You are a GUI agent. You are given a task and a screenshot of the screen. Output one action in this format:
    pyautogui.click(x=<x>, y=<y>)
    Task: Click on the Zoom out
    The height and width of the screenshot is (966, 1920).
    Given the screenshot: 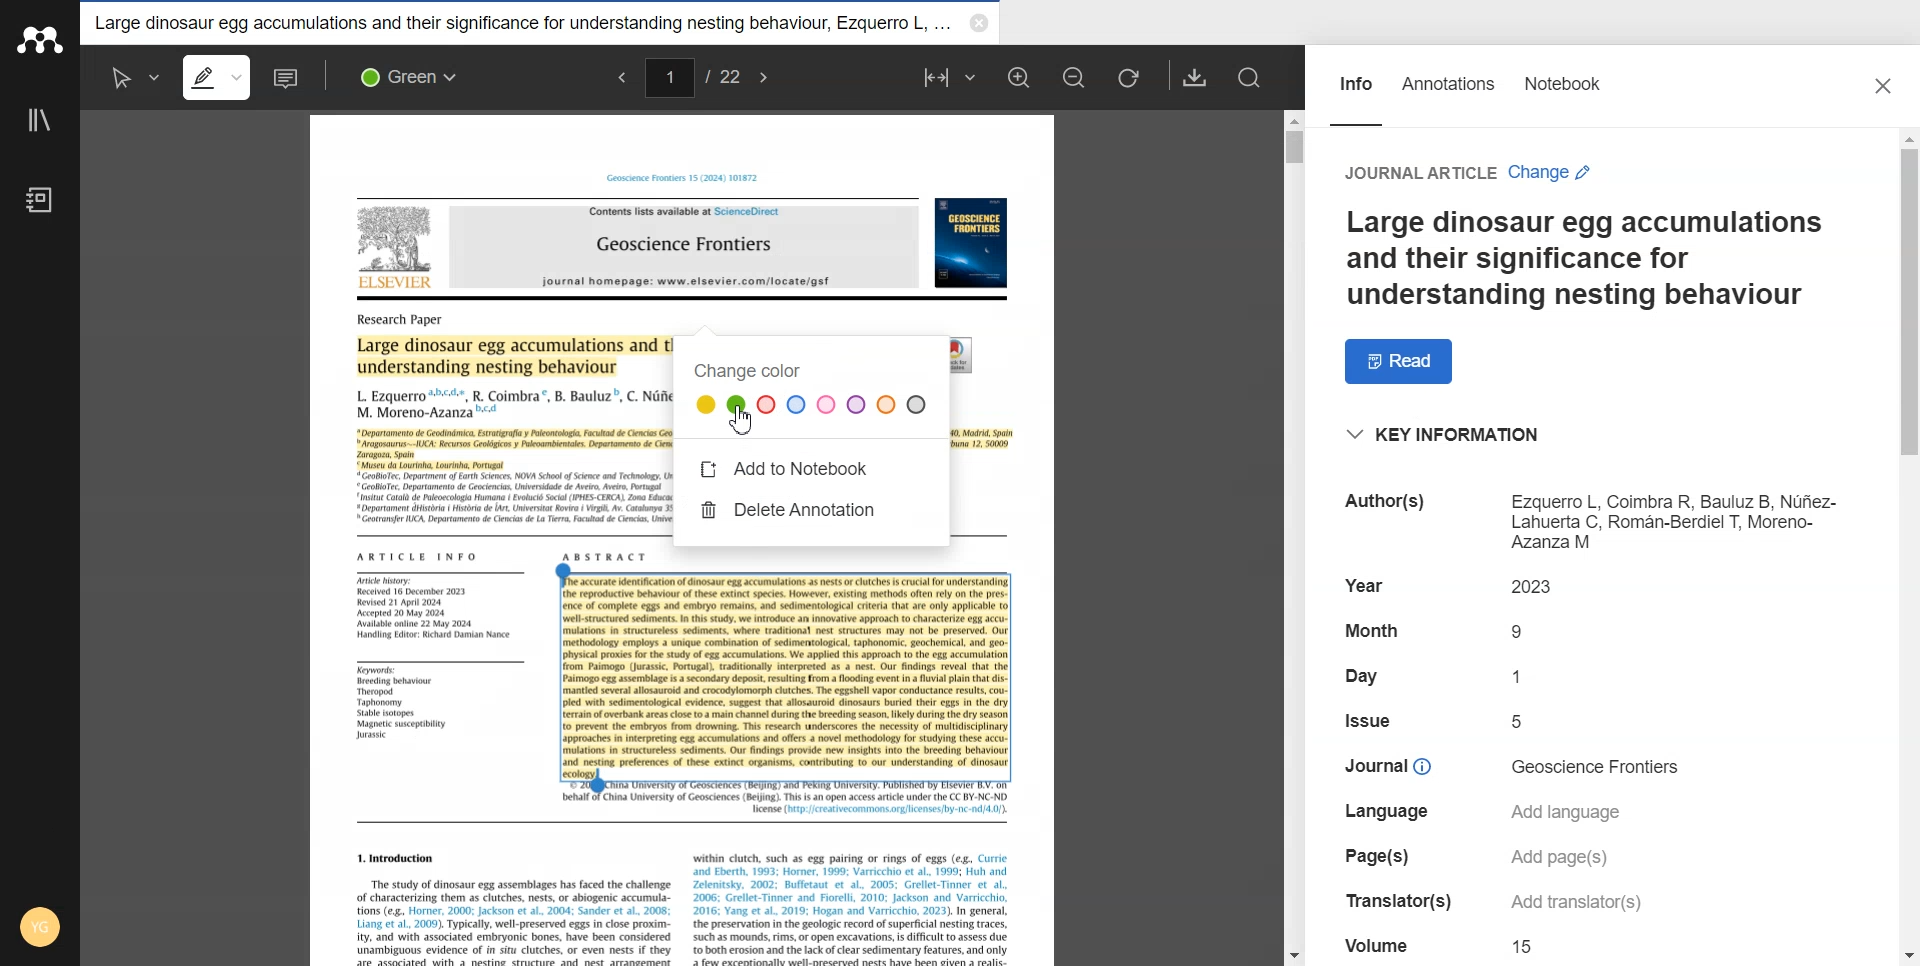 What is the action you would take?
    pyautogui.click(x=1075, y=76)
    